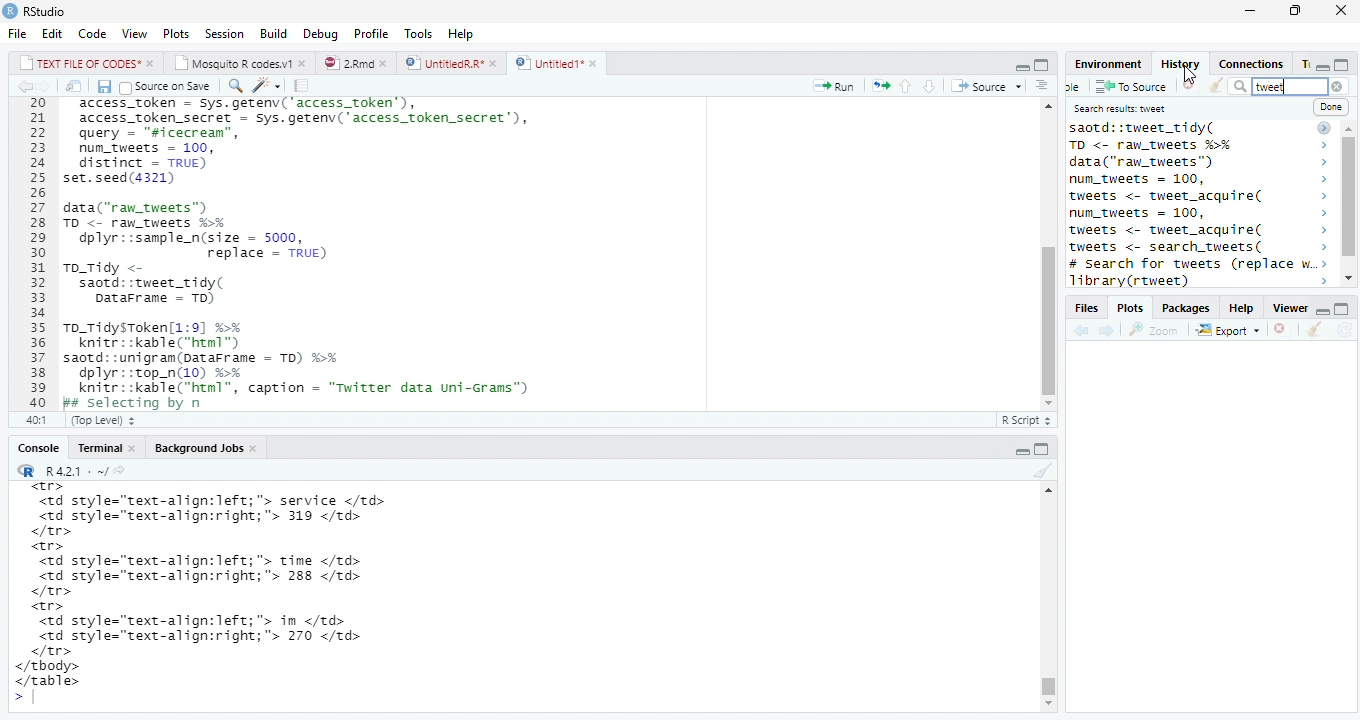 The height and width of the screenshot is (720, 1360). Describe the element at coordinates (176, 32) in the screenshot. I see `Plots` at that location.